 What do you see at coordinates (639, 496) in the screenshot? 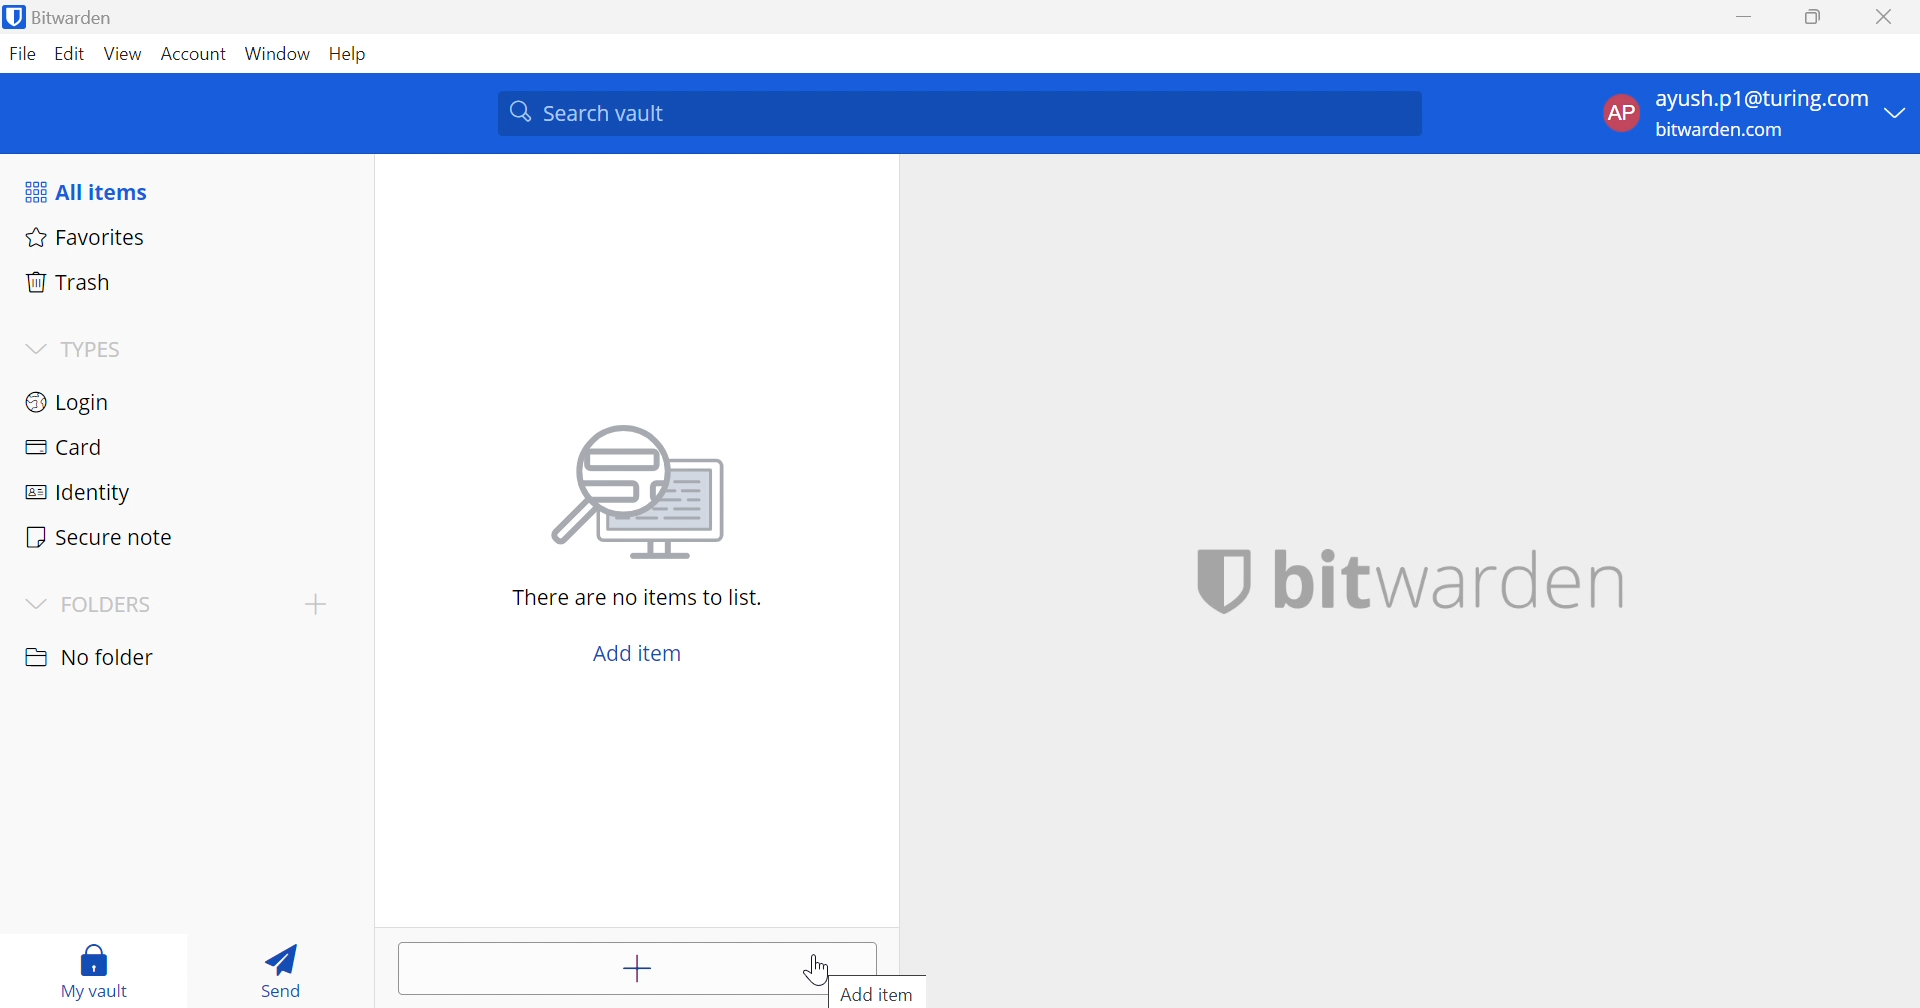
I see `image` at bounding box center [639, 496].